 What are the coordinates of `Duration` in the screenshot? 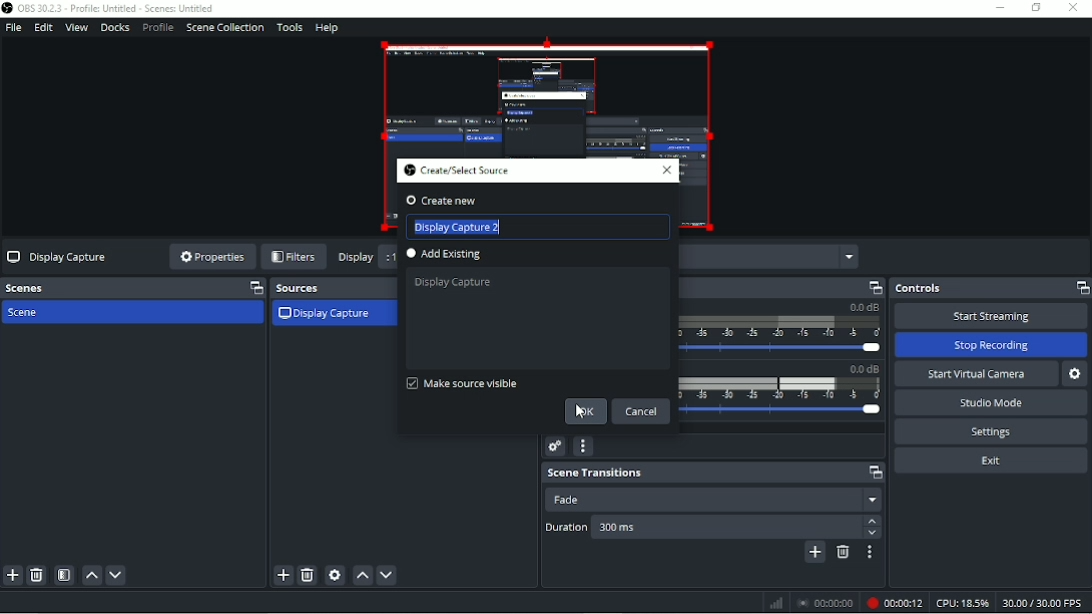 It's located at (564, 529).